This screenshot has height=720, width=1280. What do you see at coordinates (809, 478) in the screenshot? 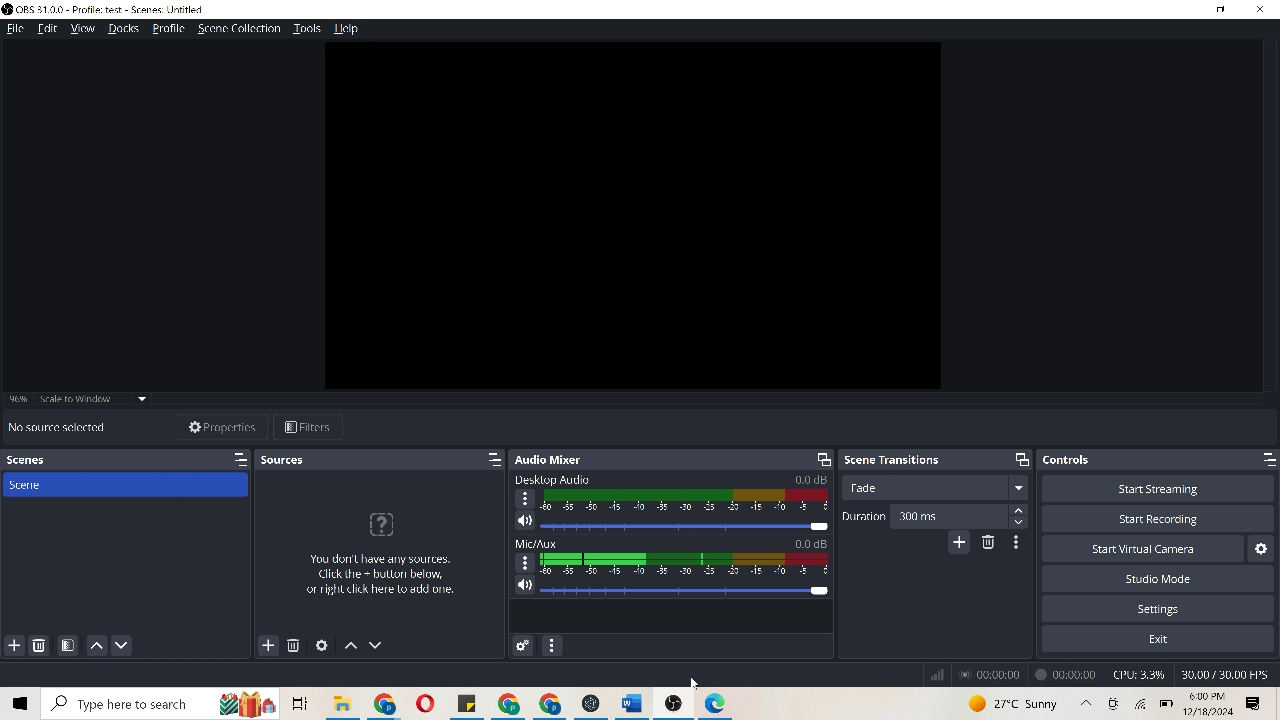
I see `0.0 dB` at bounding box center [809, 478].